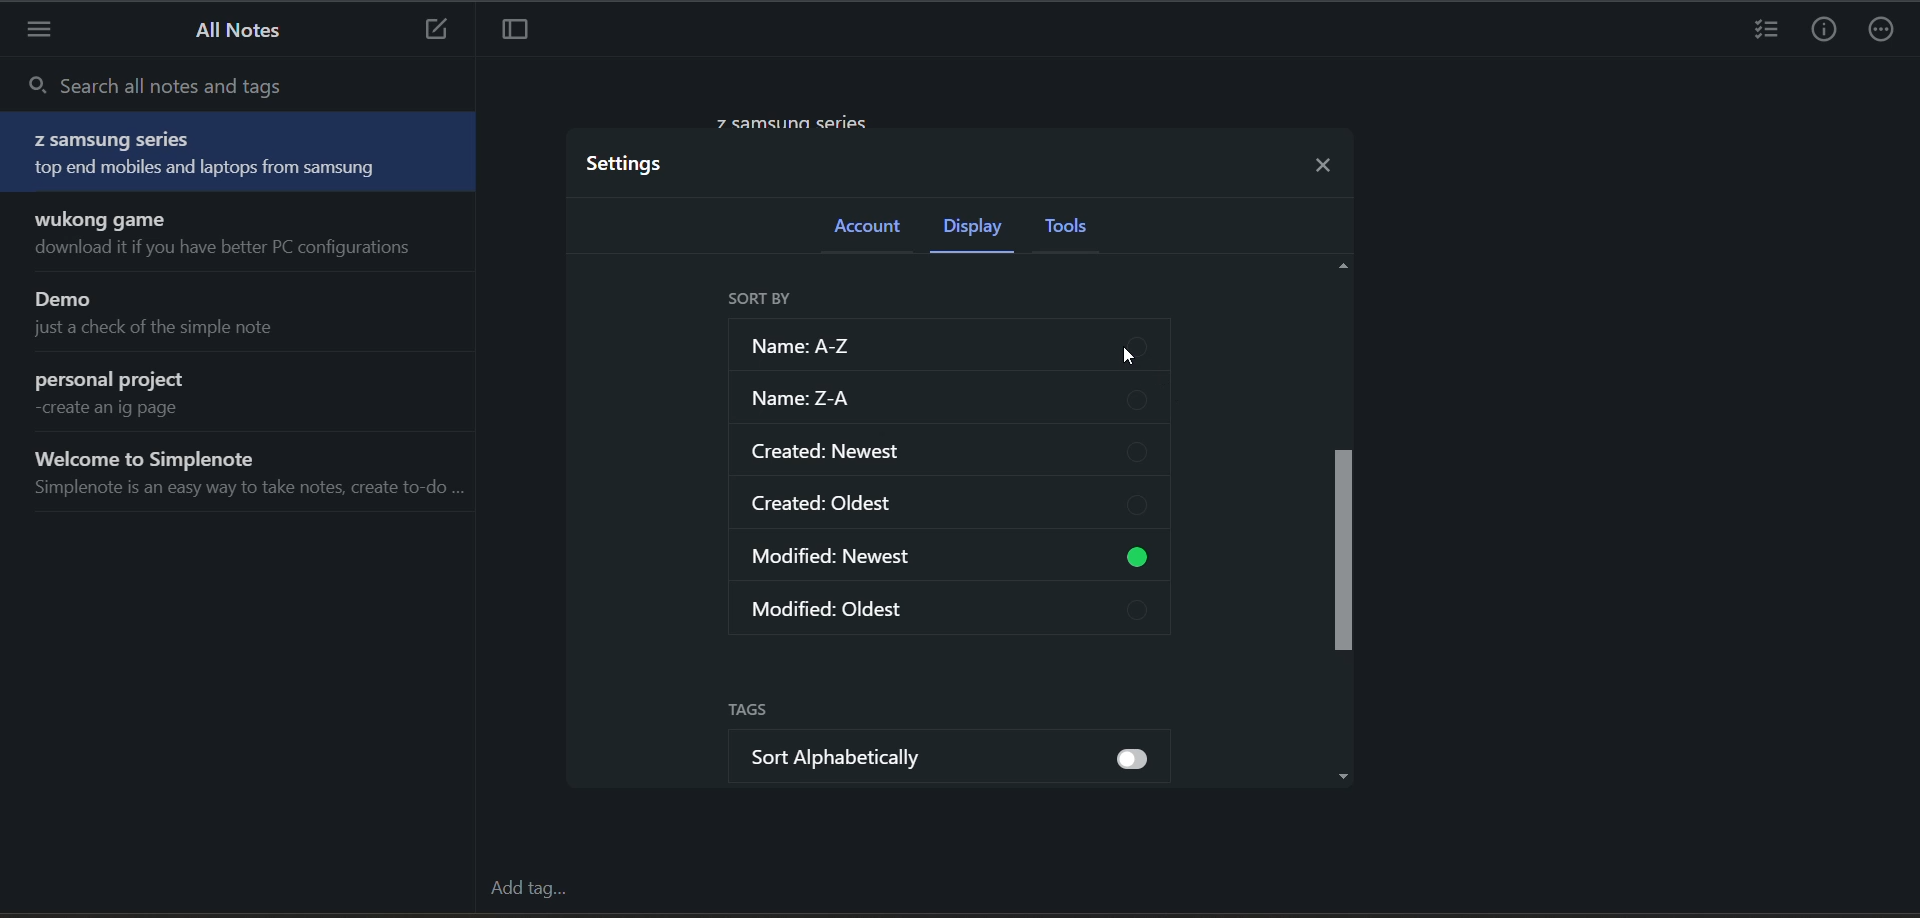 Image resolution: width=1920 pixels, height=918 pixels. I want to click on sort alphabetically, so click(967, 761).